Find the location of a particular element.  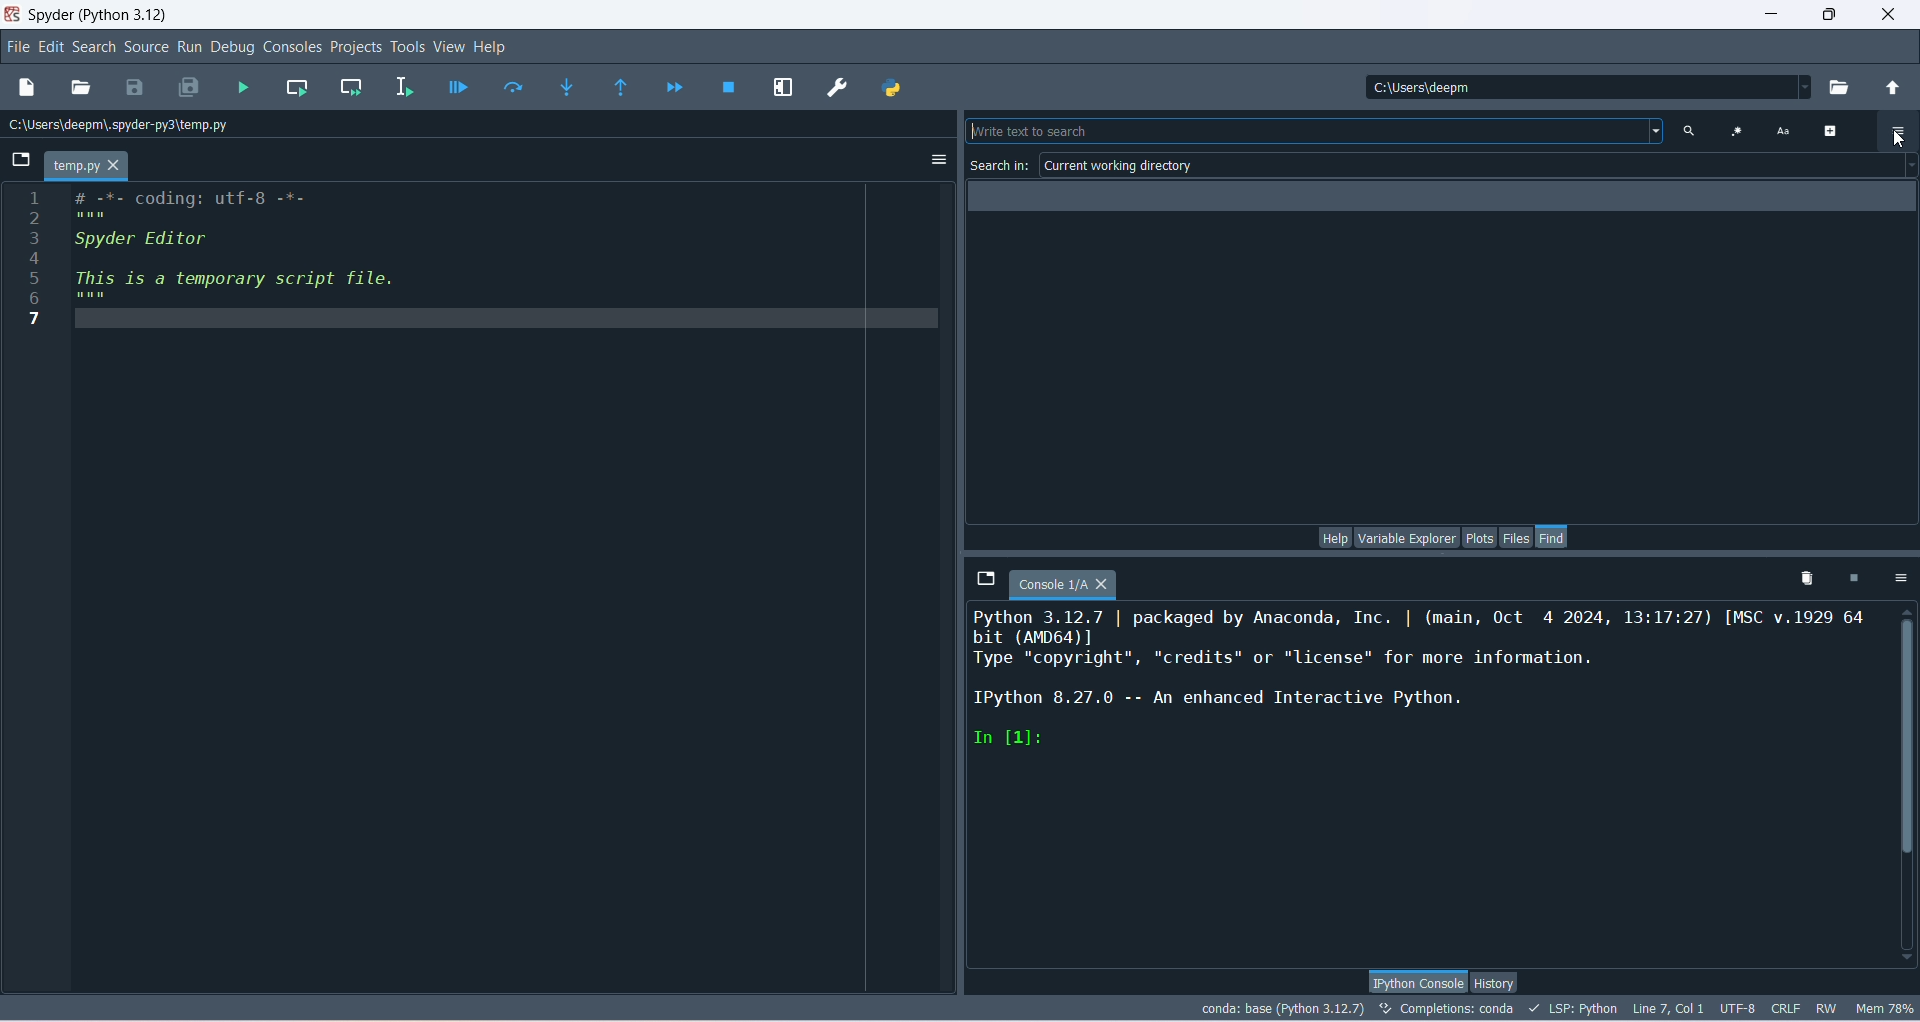

view is located at coordinates (448, 46).